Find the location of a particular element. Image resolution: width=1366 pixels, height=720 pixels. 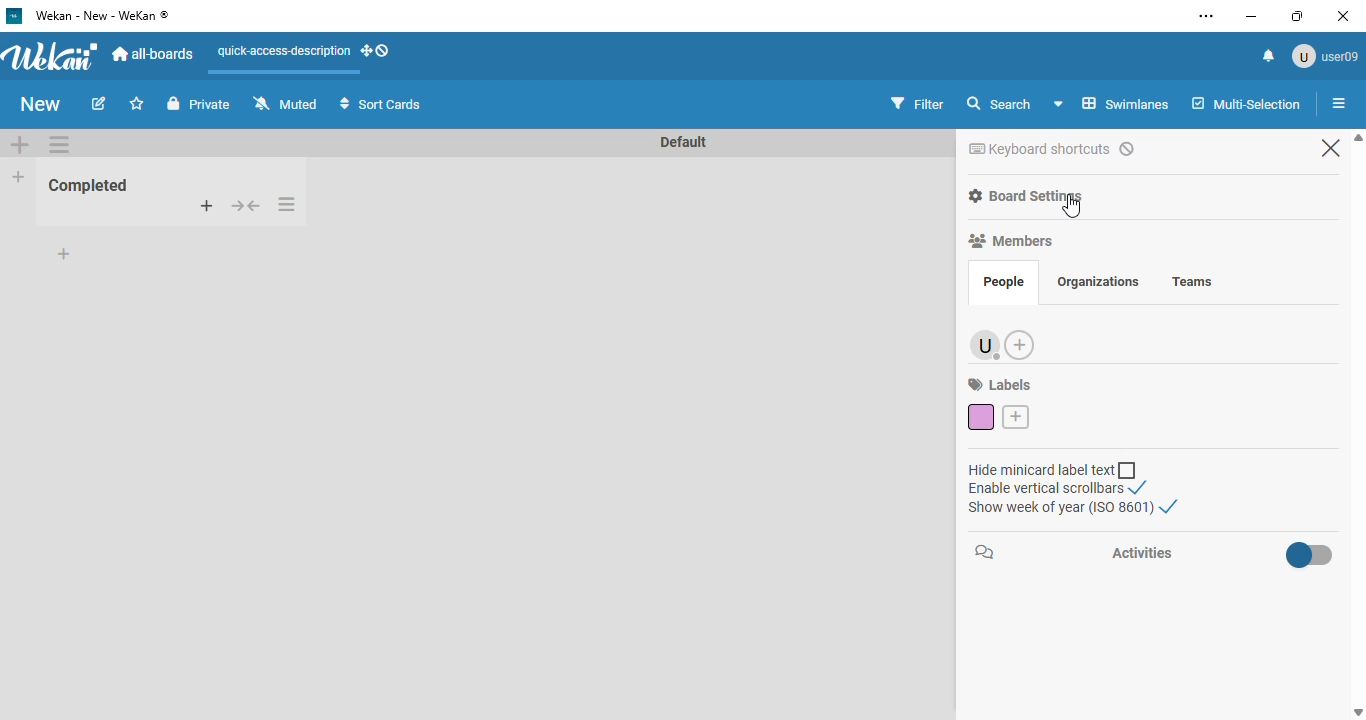

show week of year (ISO 8601) is located at coordinates (1074, 508).